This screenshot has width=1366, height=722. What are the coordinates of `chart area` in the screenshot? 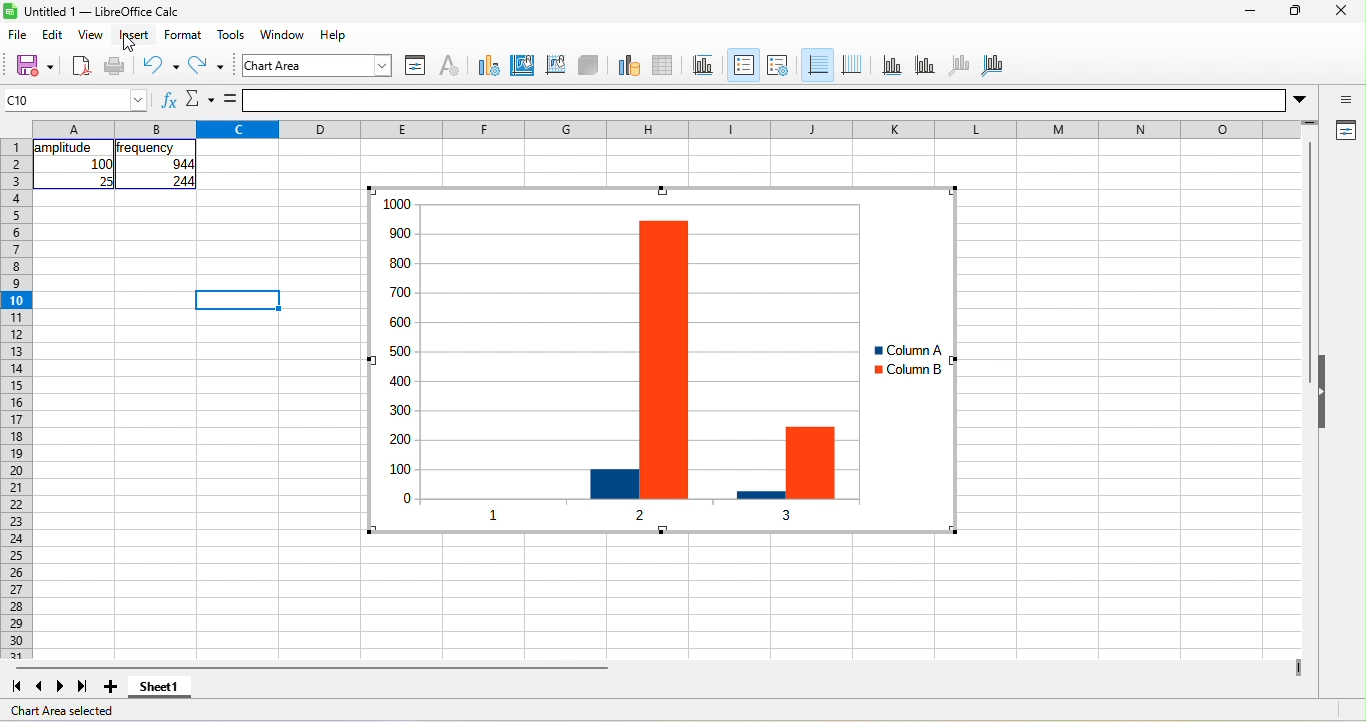 It's located at (319, 65).